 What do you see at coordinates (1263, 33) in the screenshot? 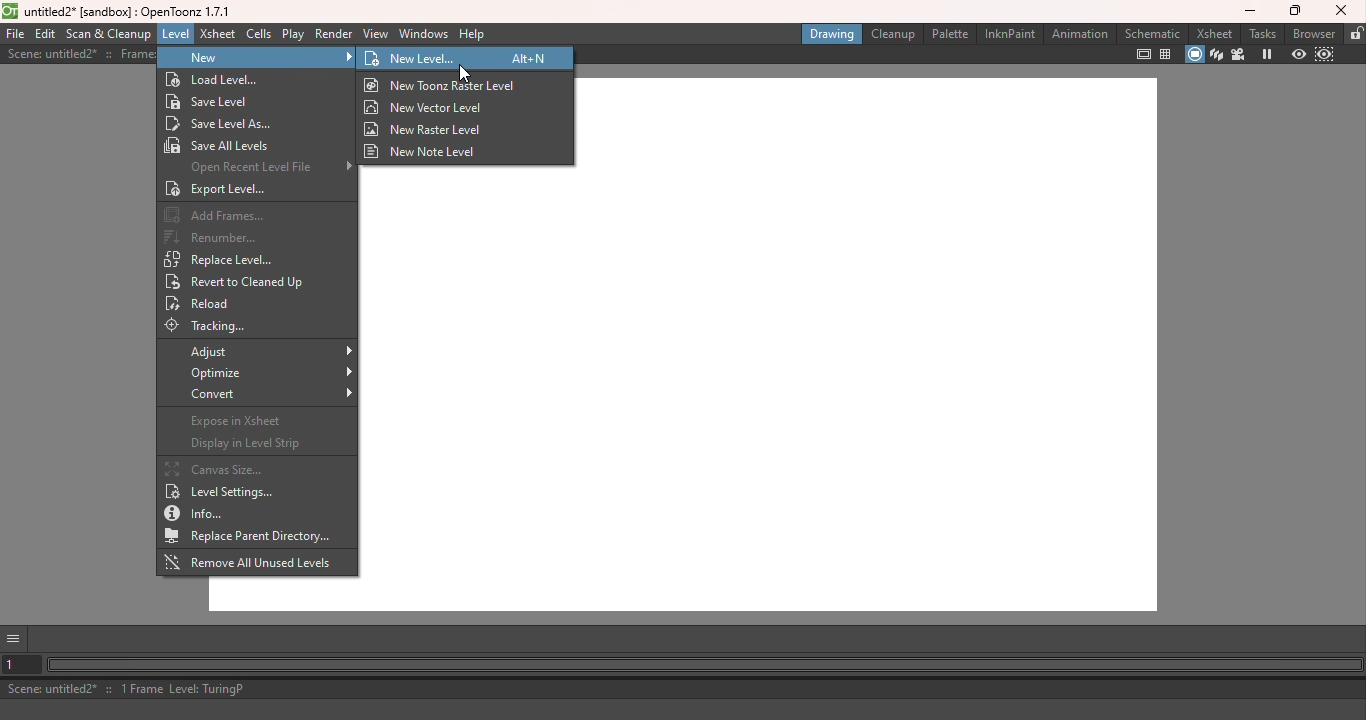
I see `Tasks` at bounding box center [1263, 33].